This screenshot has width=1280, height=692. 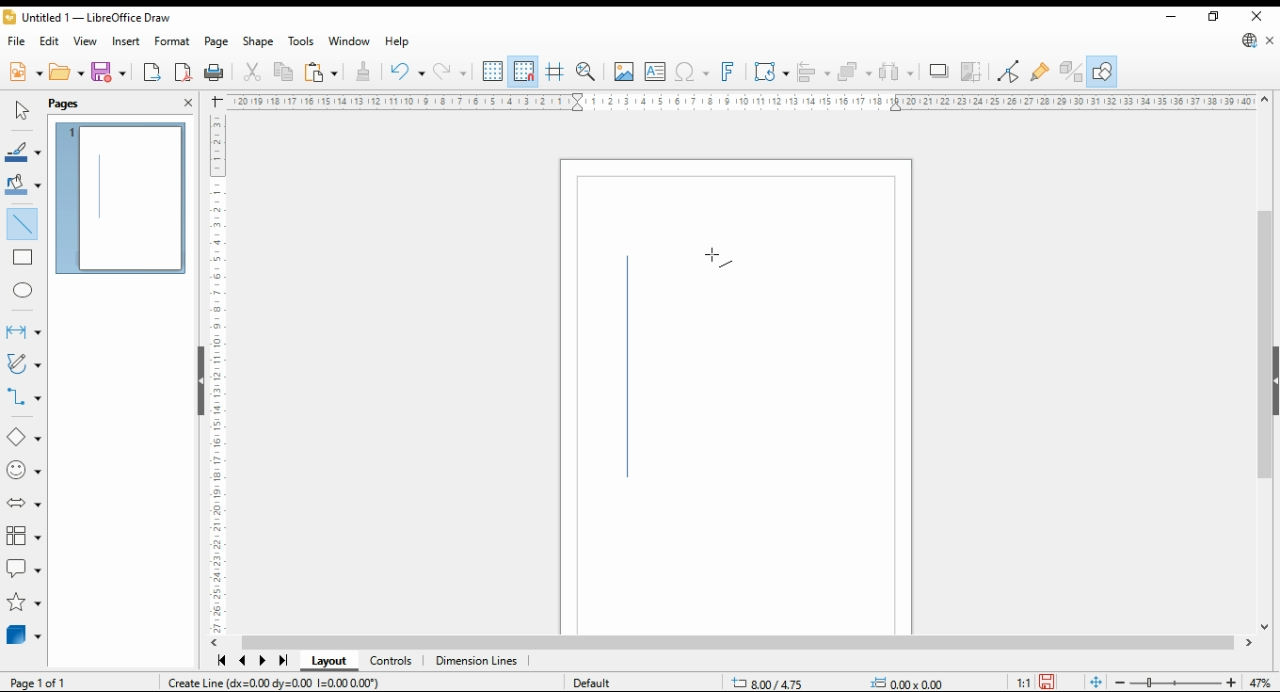 What do you see at coordinates (738, 642) in the screenshot?
I see `scroll bar` at bounding box center [738, 642].